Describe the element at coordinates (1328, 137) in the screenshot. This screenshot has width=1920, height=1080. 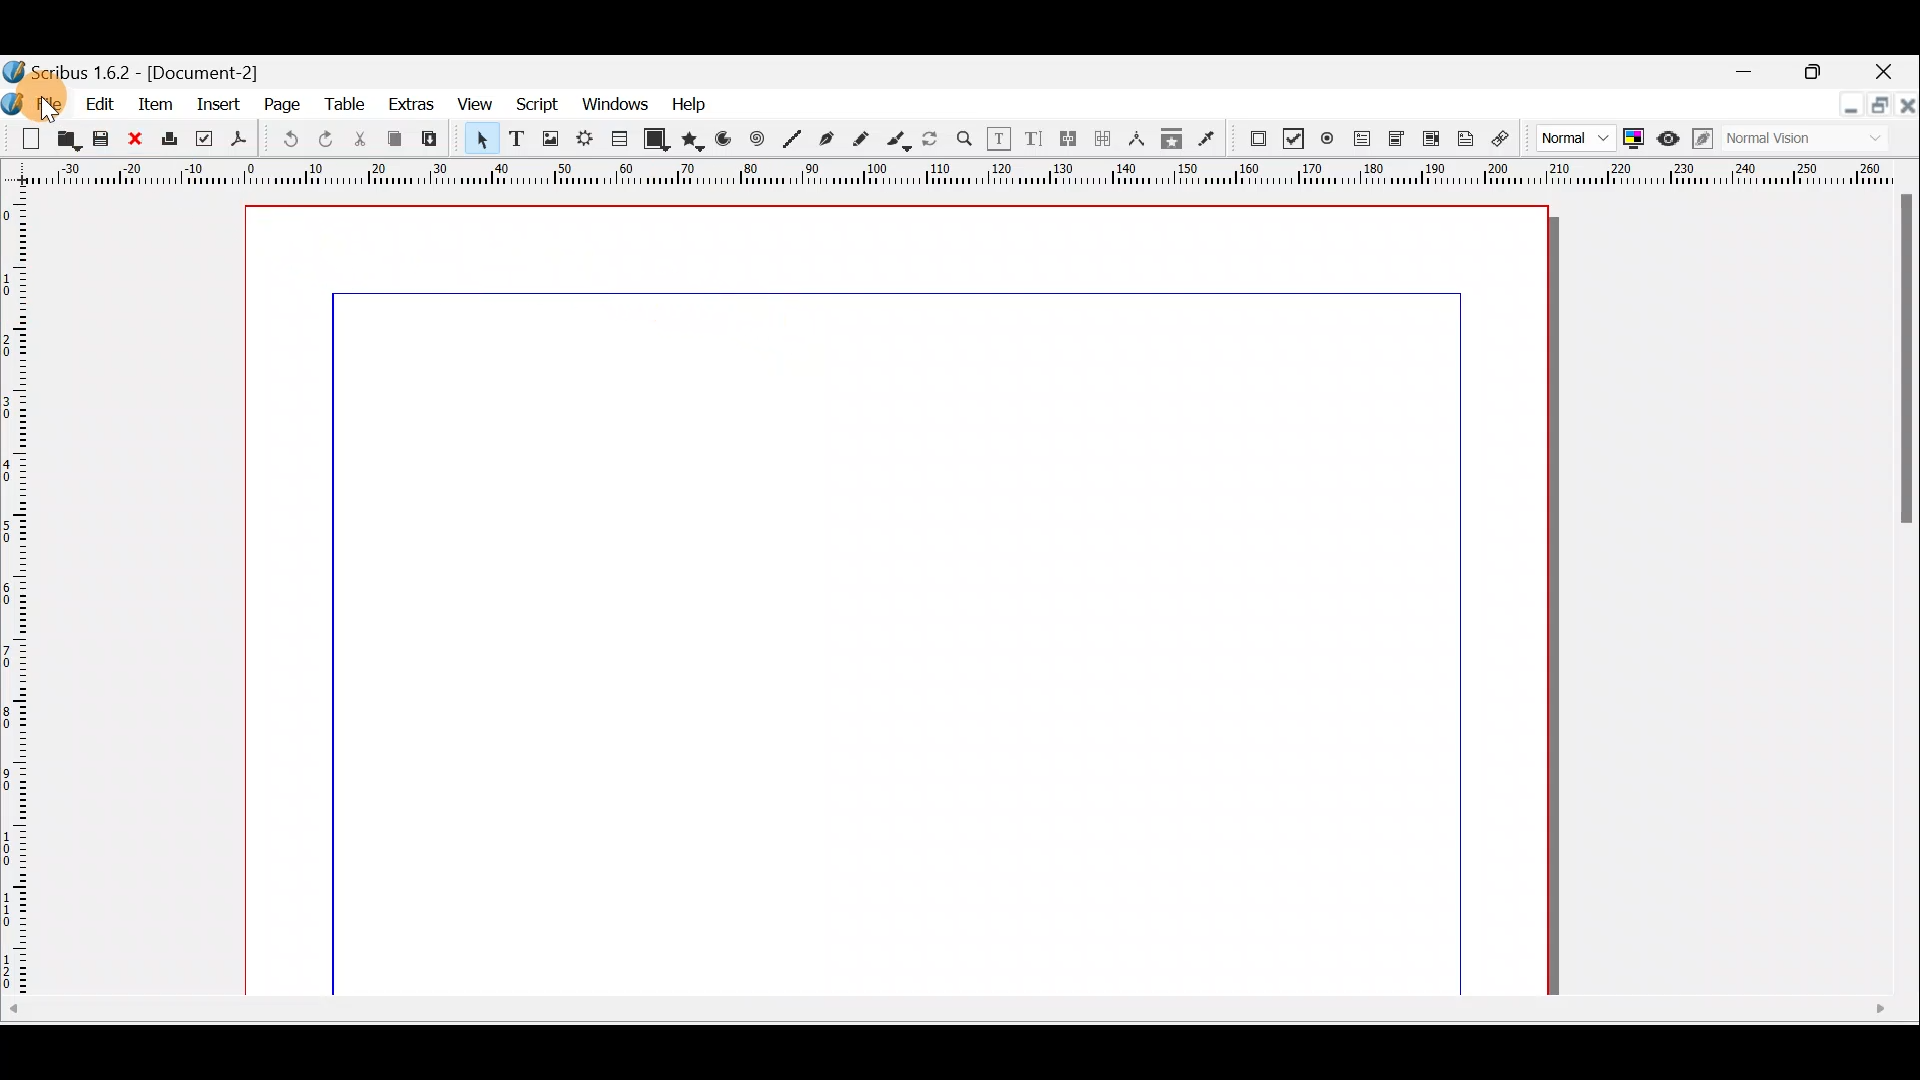
I see `PDF radio button` at that location.